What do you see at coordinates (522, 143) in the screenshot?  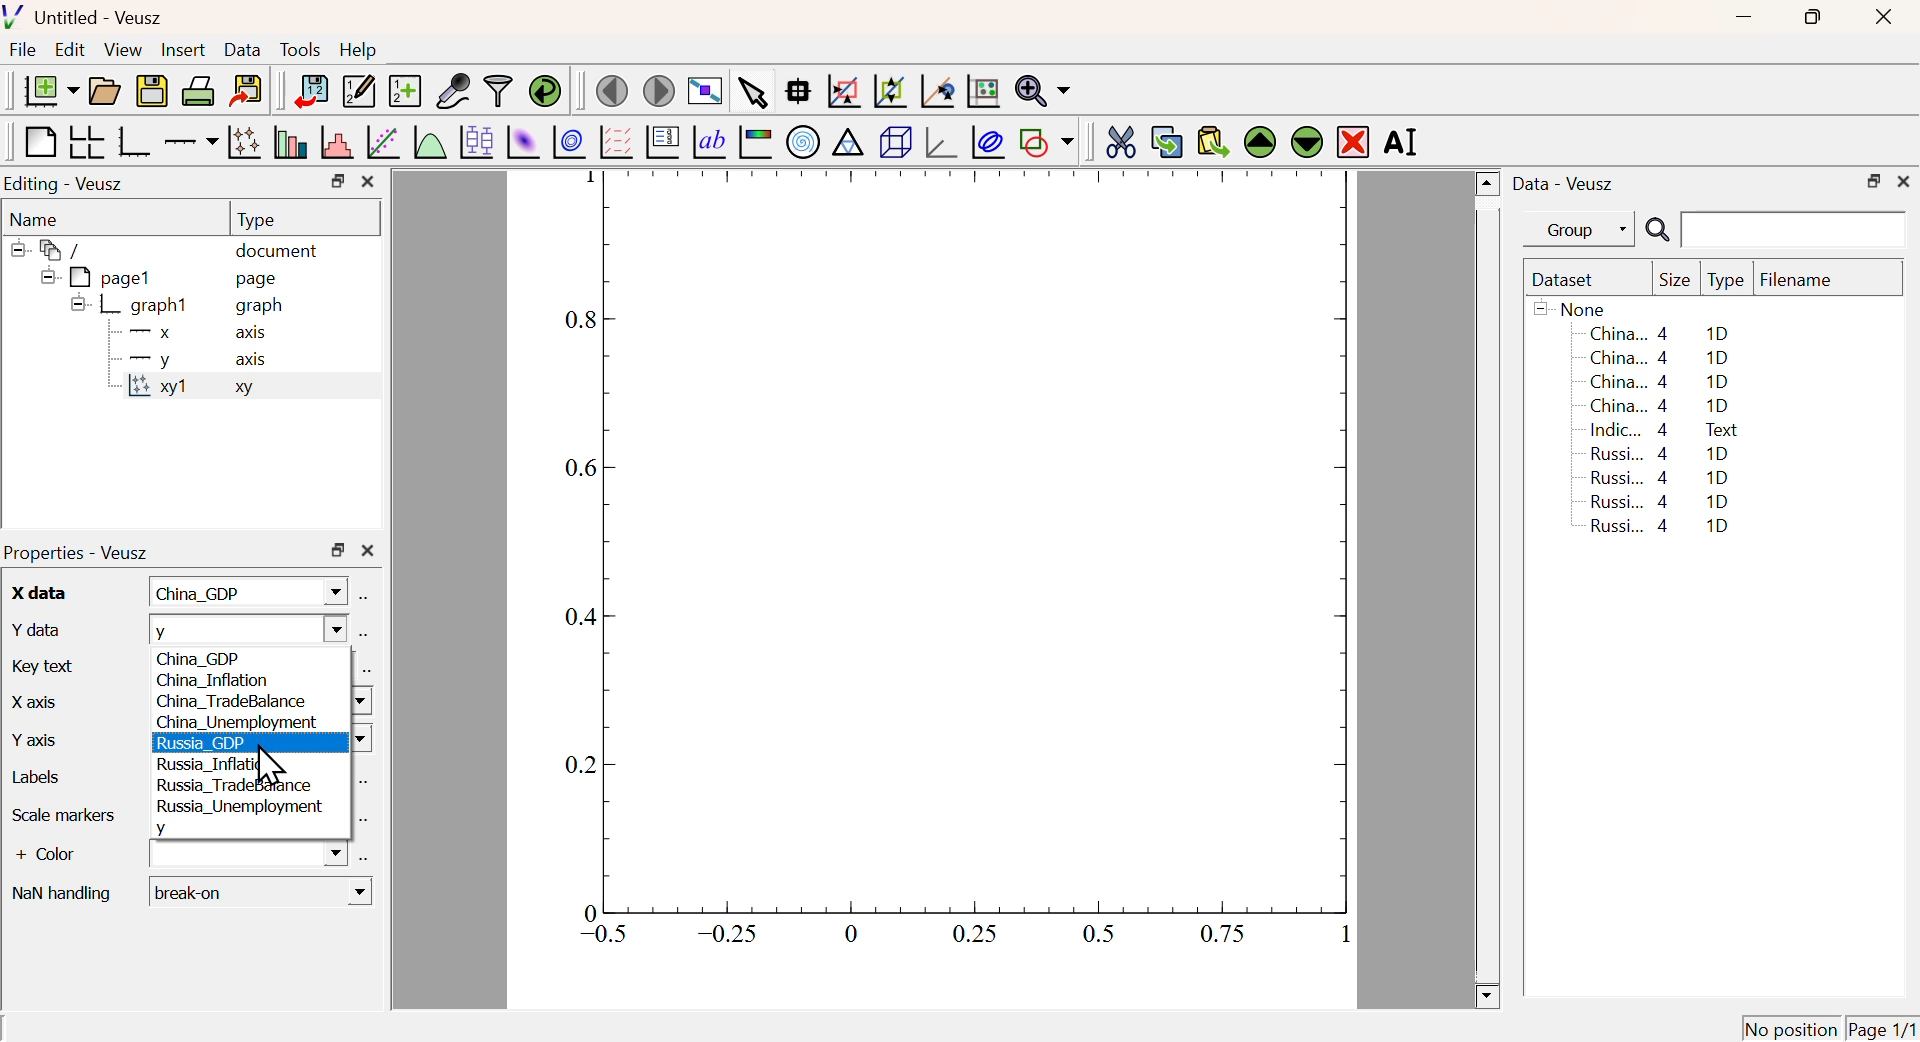 I see `Plot 2D set as image` at bounding box center [522, 143].